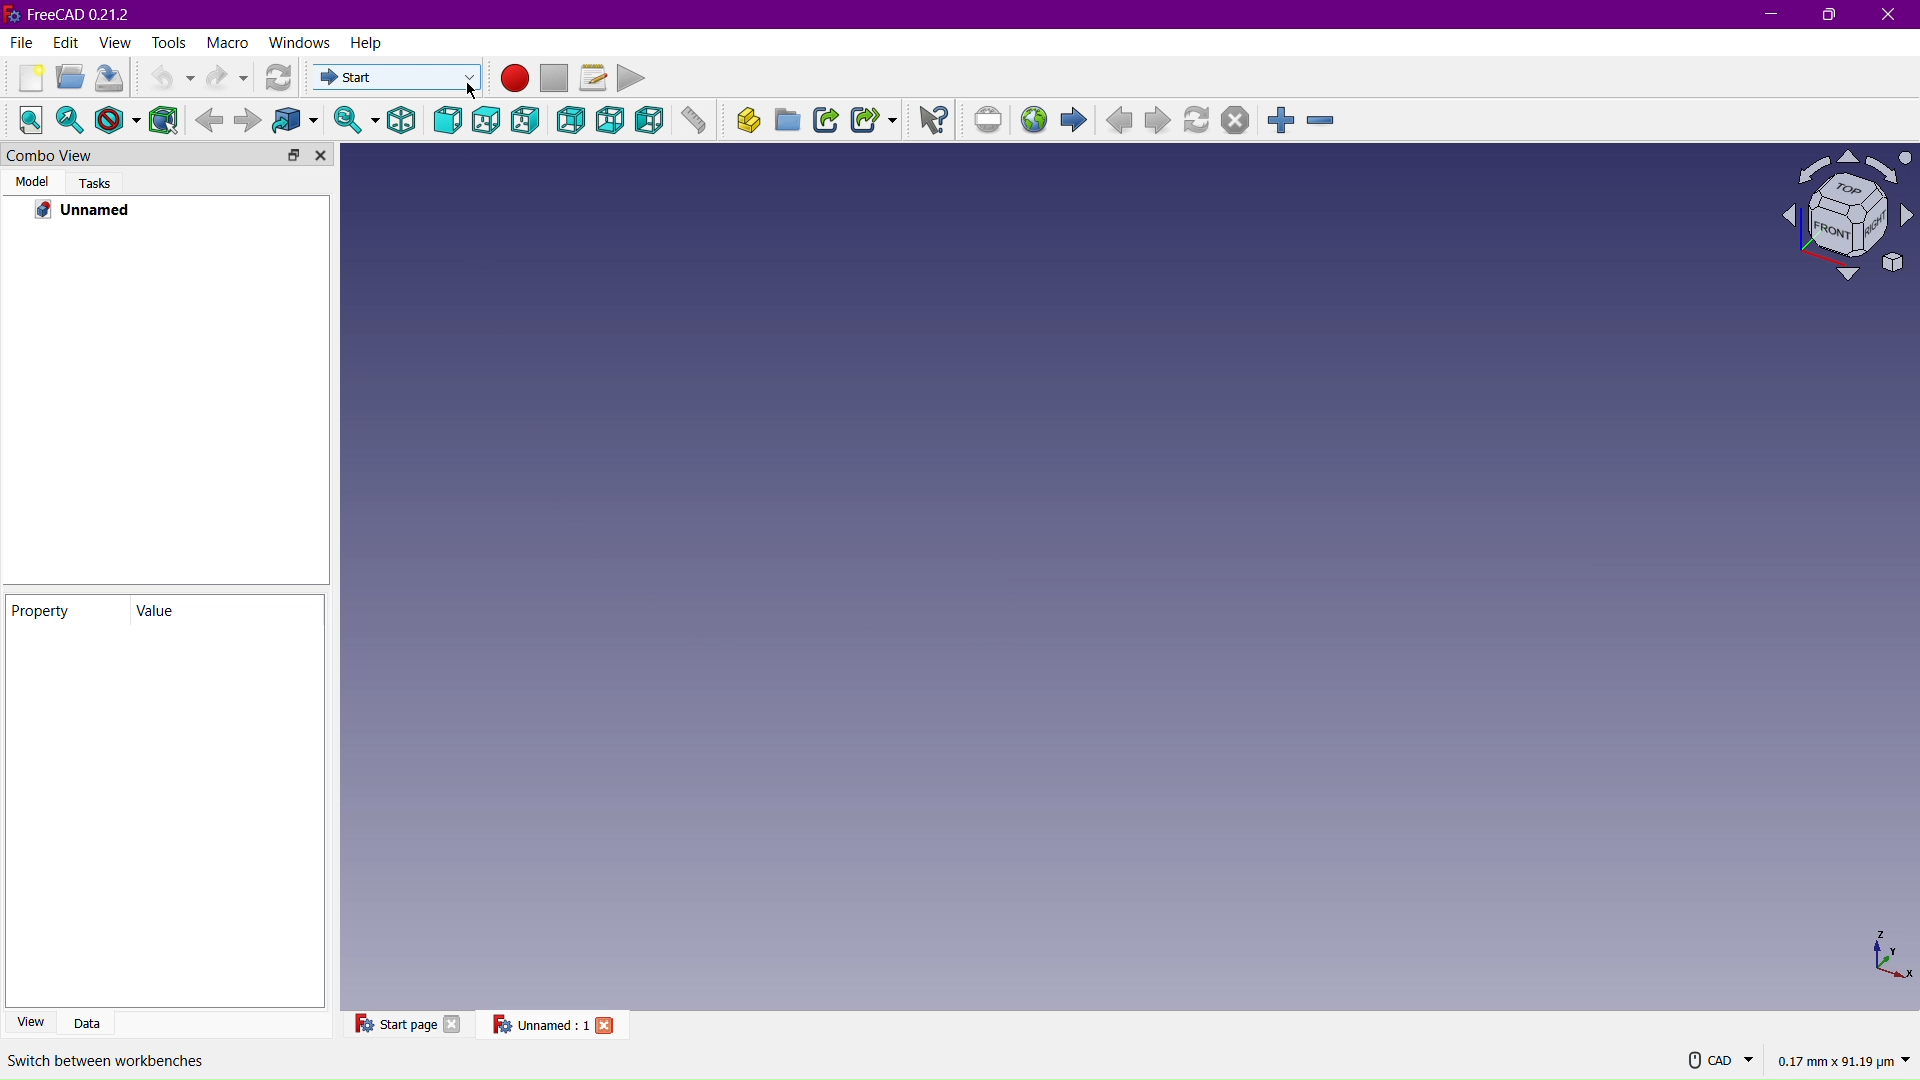 The width and height of the screenshot is (1920, 1080). I want to click on close, so click(322, 155).